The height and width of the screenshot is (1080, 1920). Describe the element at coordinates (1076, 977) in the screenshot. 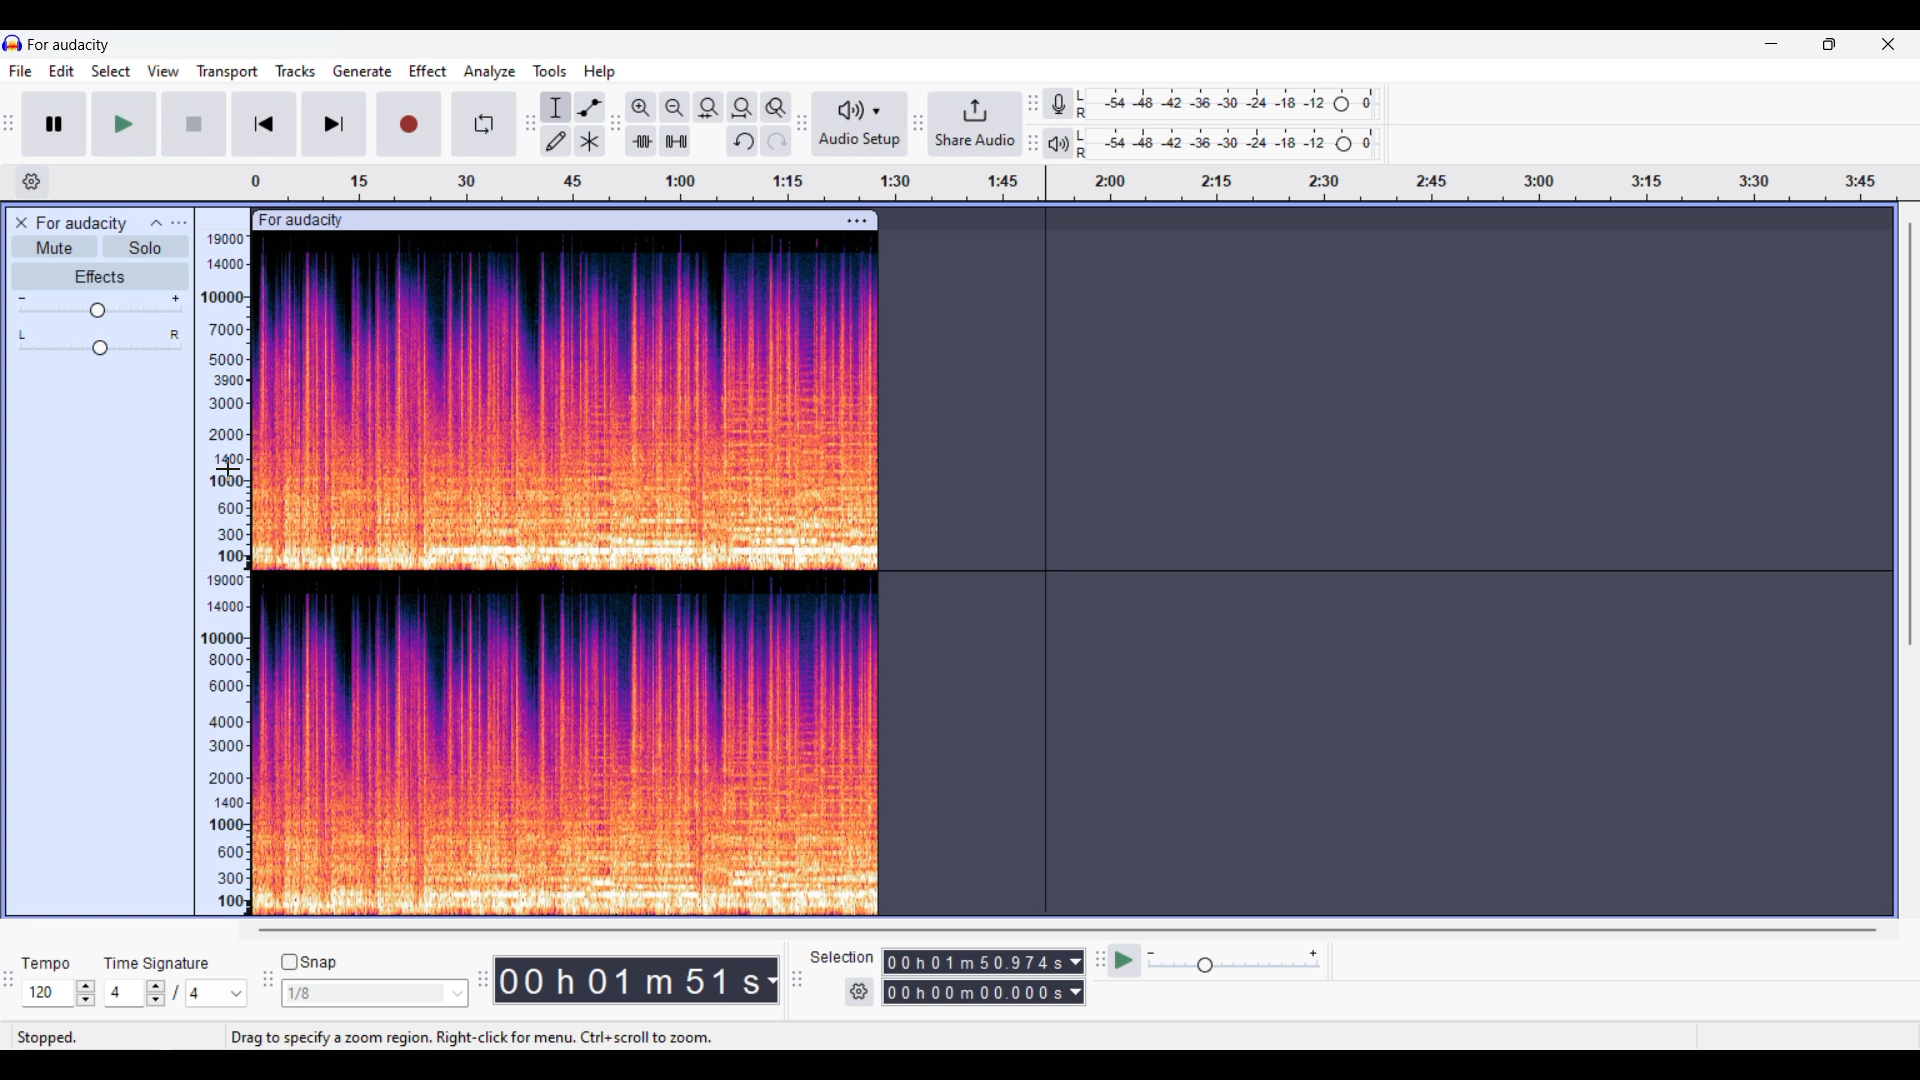

I see `Duration measurement options` at that location.